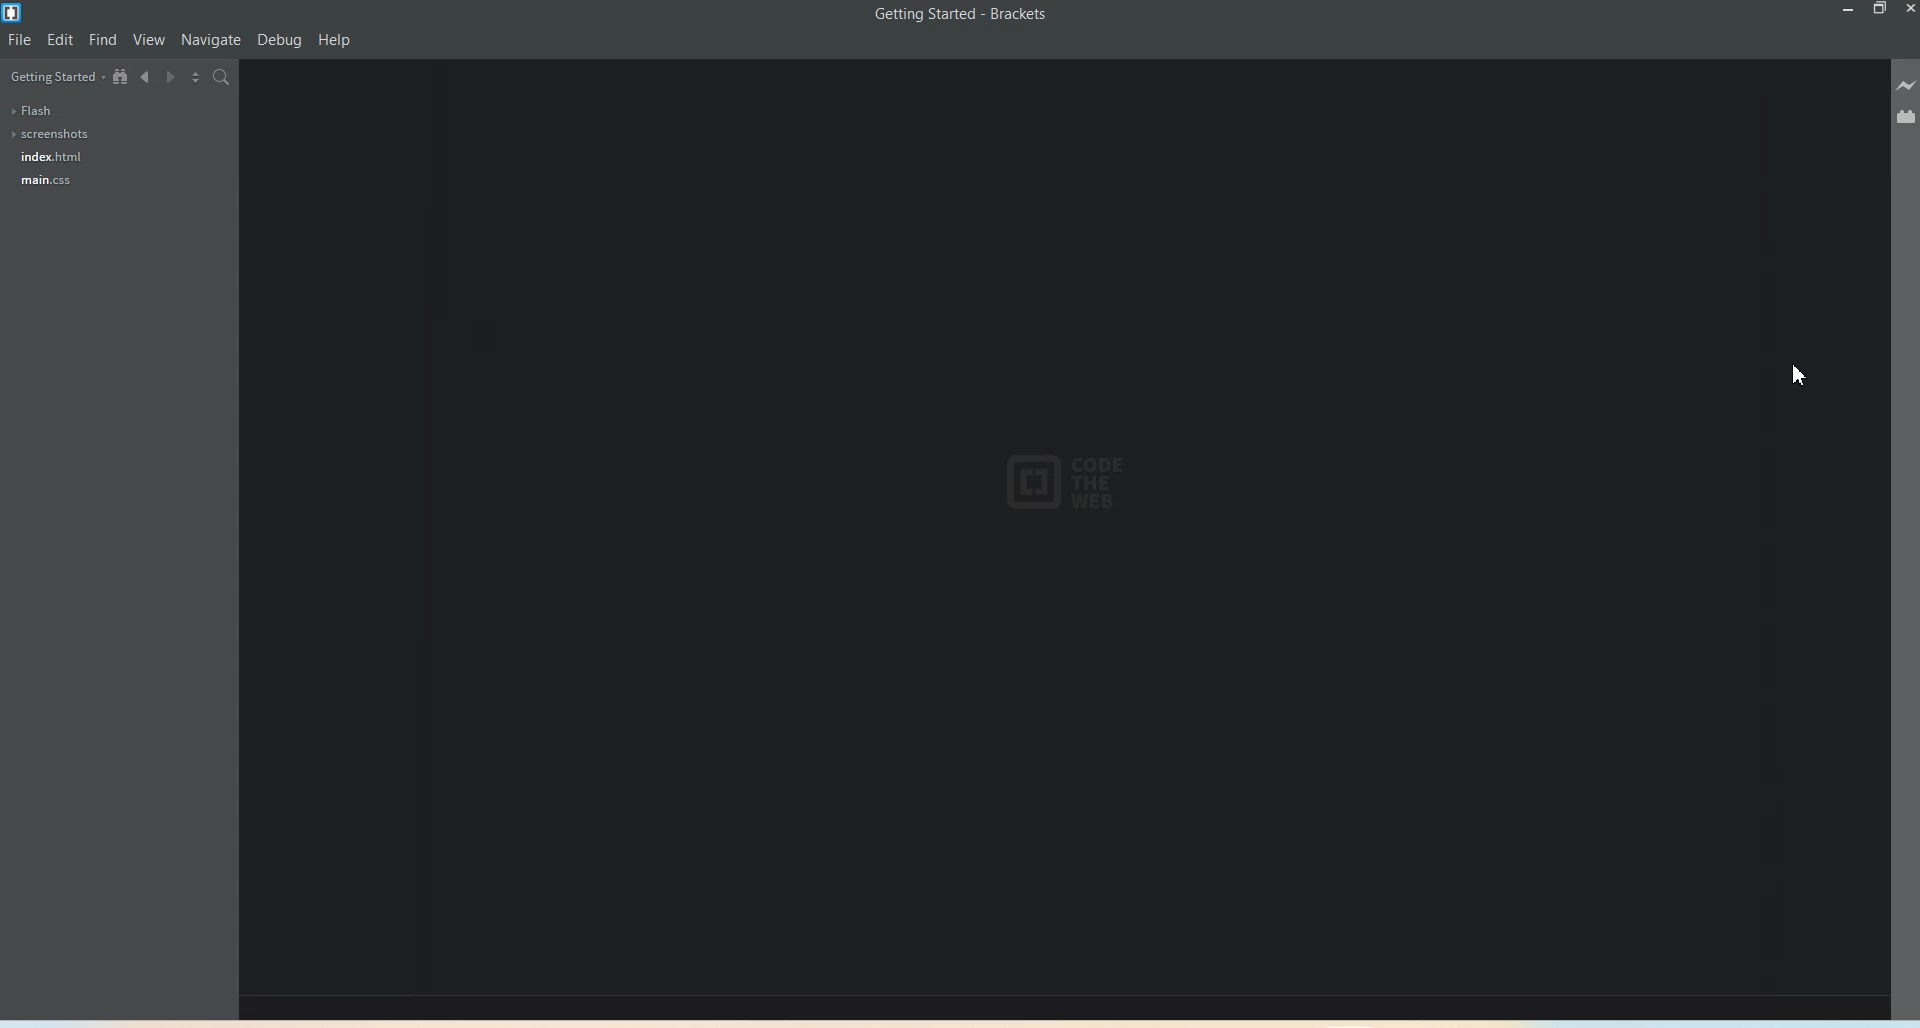  I want to click on Getting Started, so click(57, 77).